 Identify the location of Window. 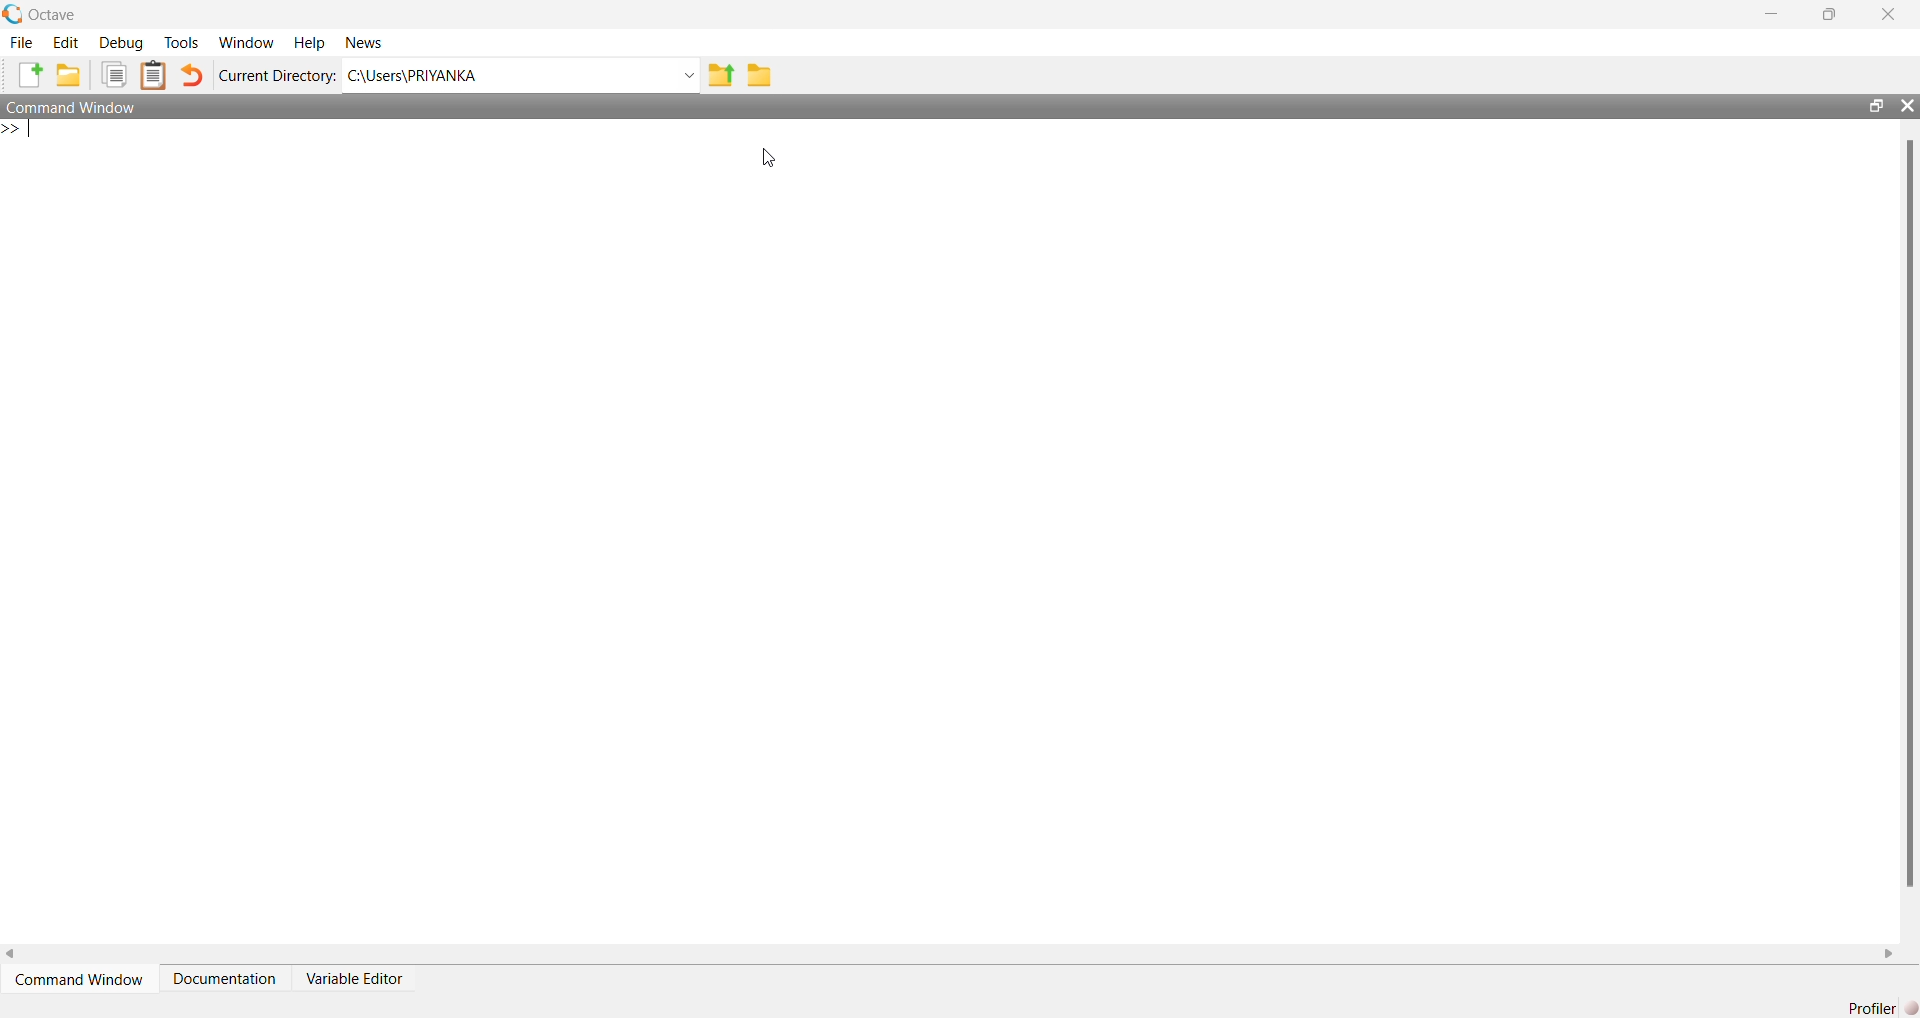
(249, 43).